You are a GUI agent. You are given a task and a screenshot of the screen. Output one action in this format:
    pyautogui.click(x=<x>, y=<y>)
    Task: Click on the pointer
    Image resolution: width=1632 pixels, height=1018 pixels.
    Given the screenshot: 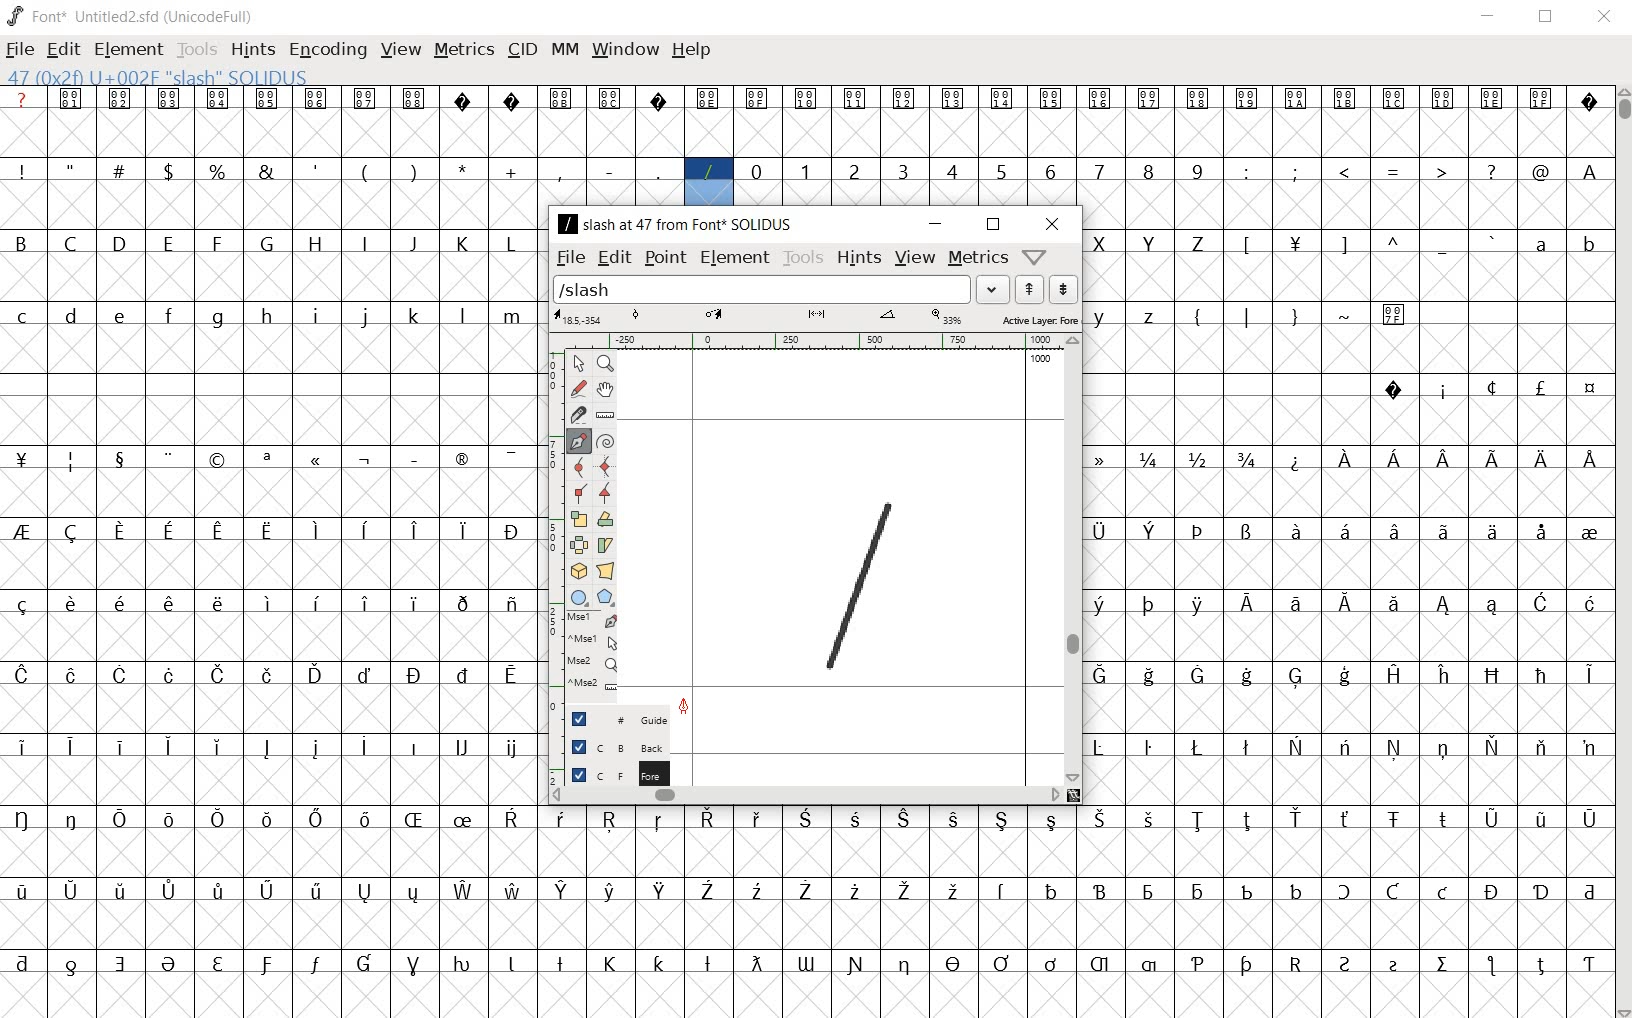 What is the action you would take?
    pyautogui.click(x=577, y=363)
    